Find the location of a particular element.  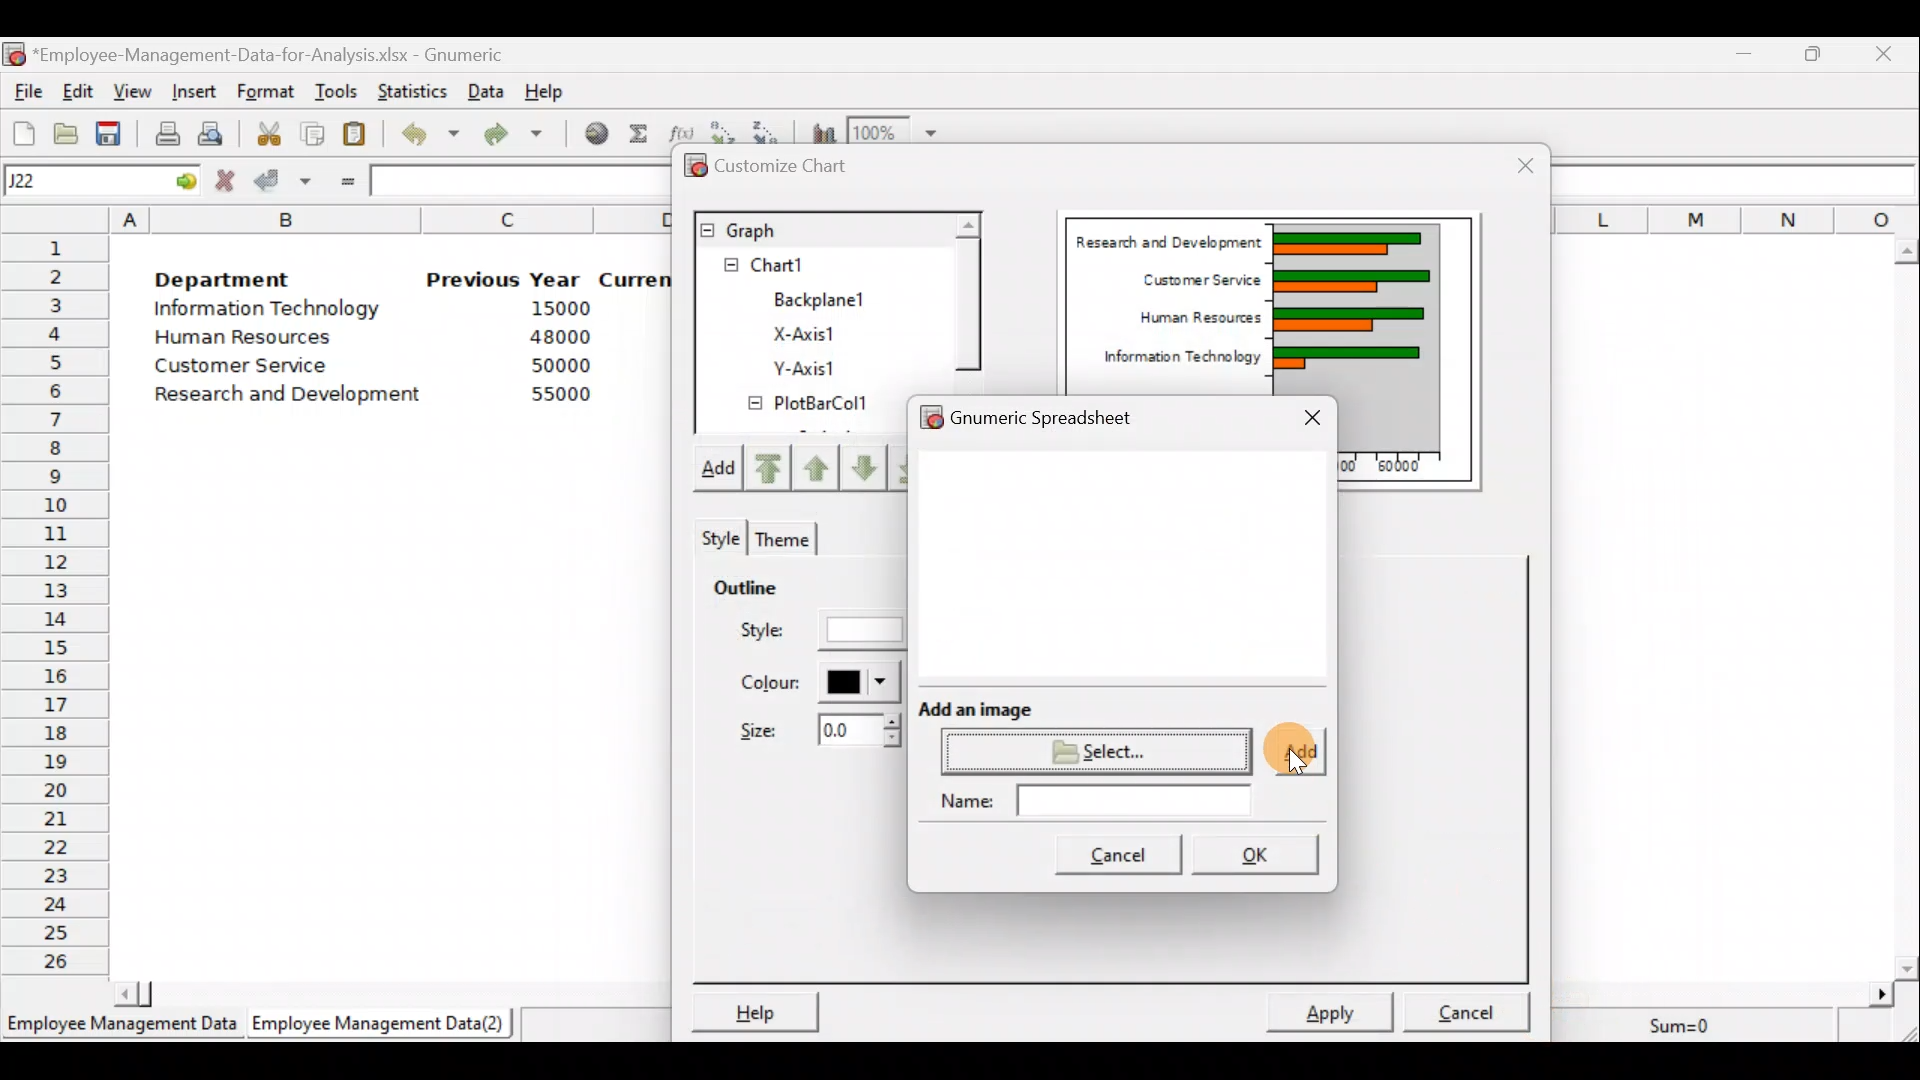

Redo undone action is located at coordinates (524, 136).